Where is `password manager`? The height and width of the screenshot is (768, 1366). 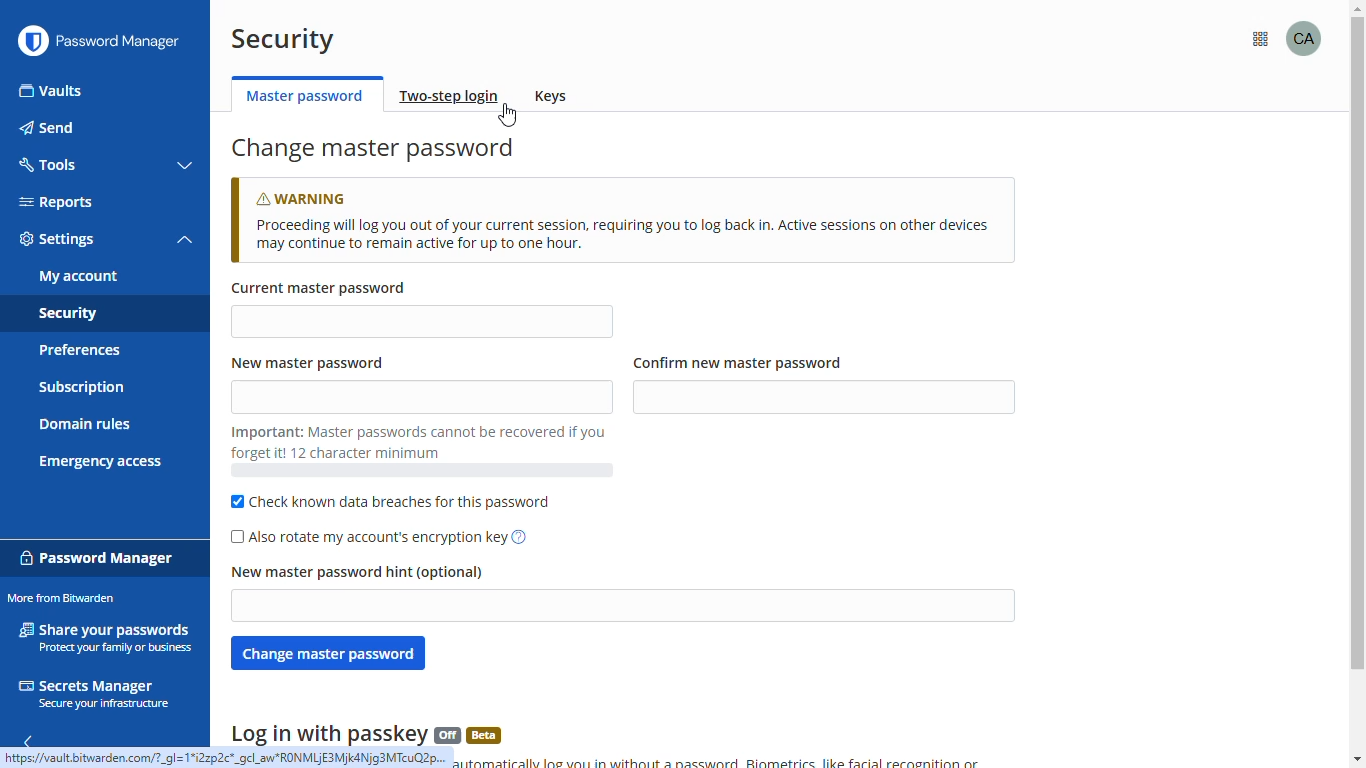
password manager is located at coordinates (97, 556).